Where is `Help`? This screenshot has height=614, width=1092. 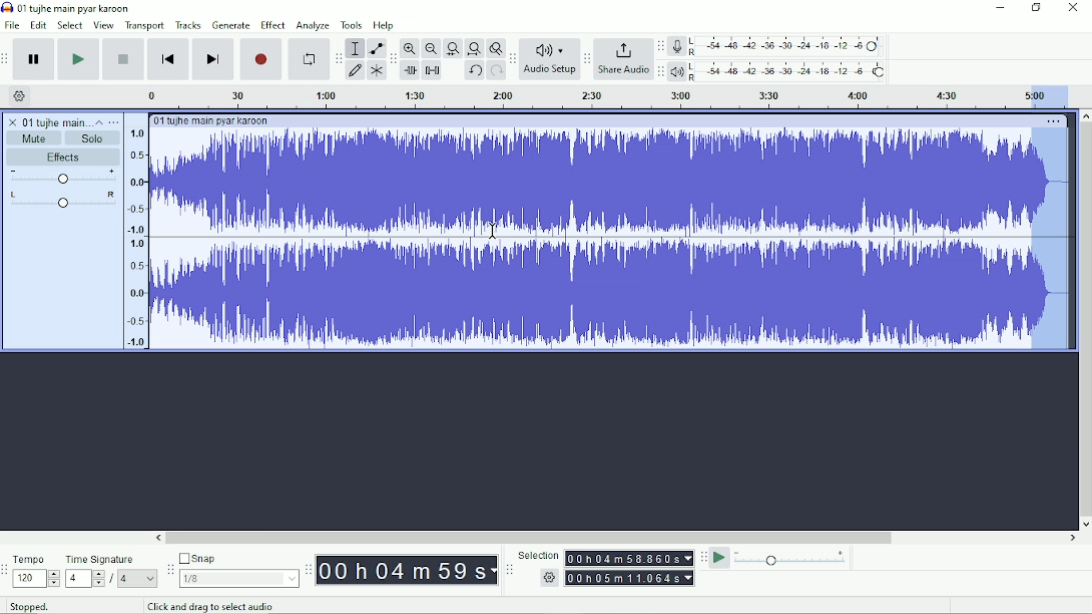
Help is located at coordinates (385, 25).